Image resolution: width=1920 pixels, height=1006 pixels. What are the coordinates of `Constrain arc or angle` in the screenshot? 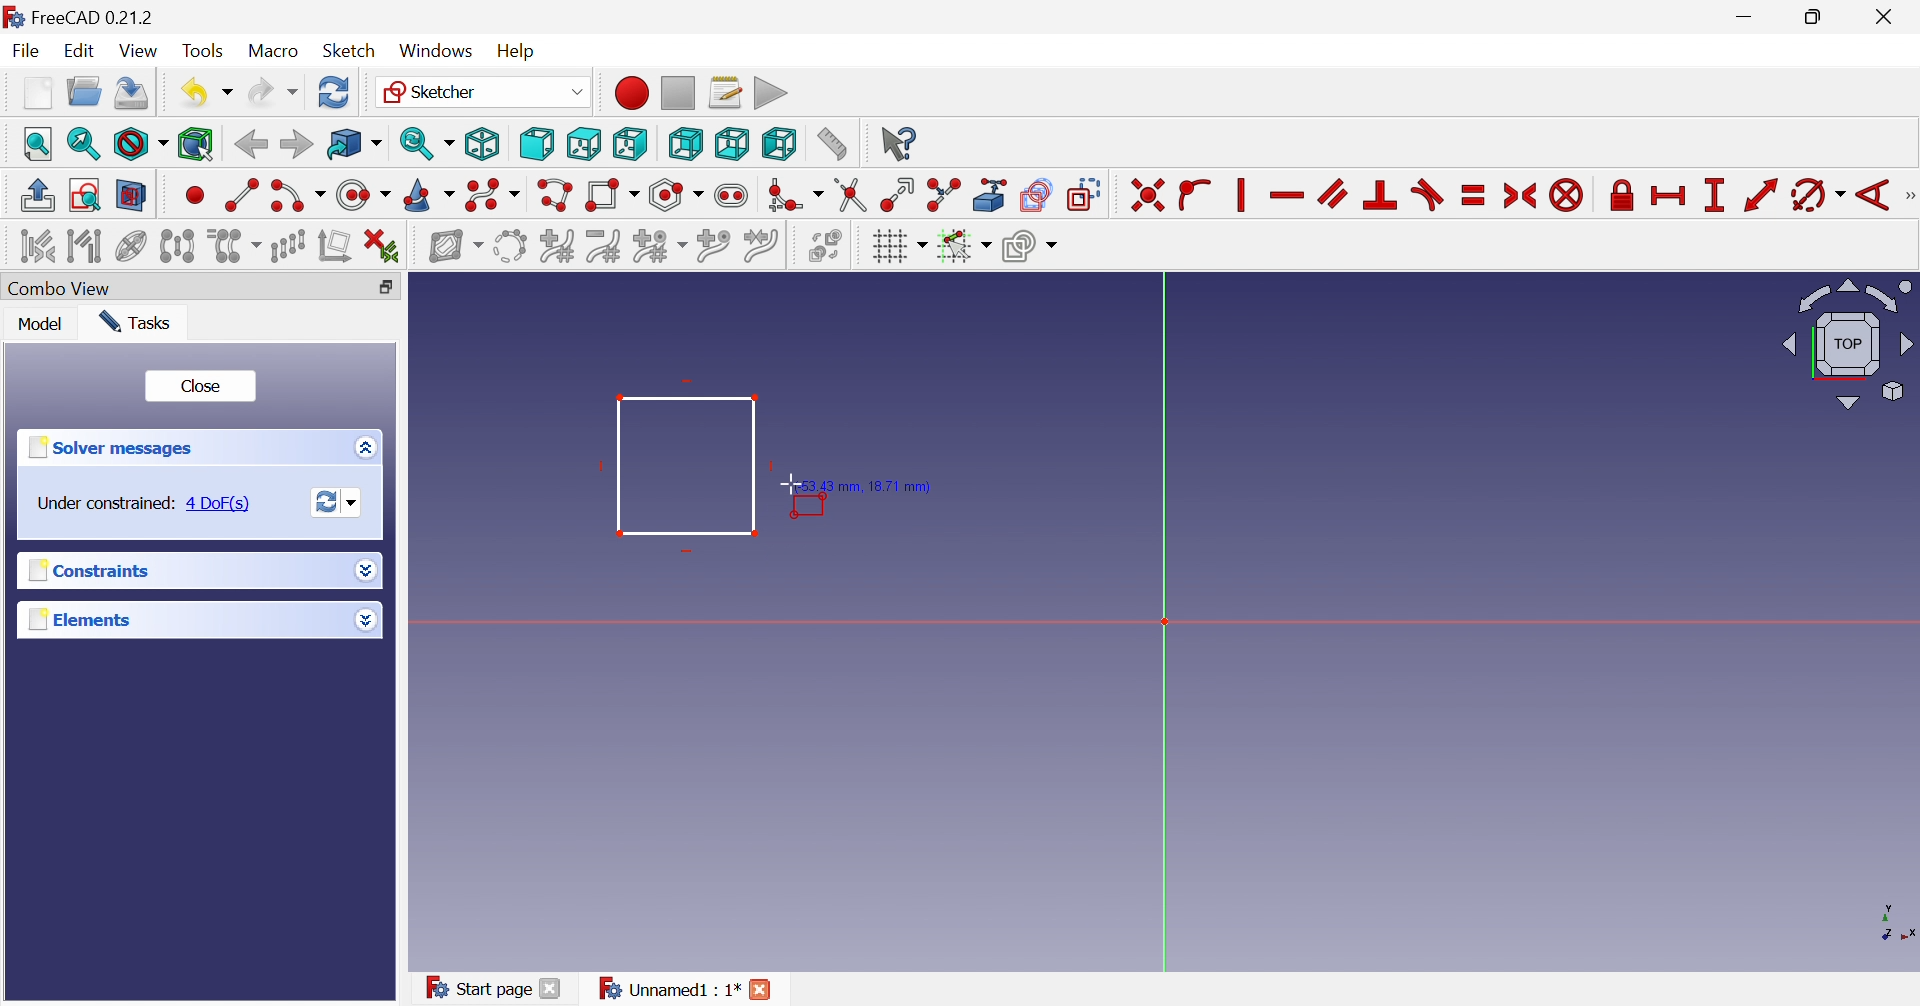 It's located at (1819, 196).